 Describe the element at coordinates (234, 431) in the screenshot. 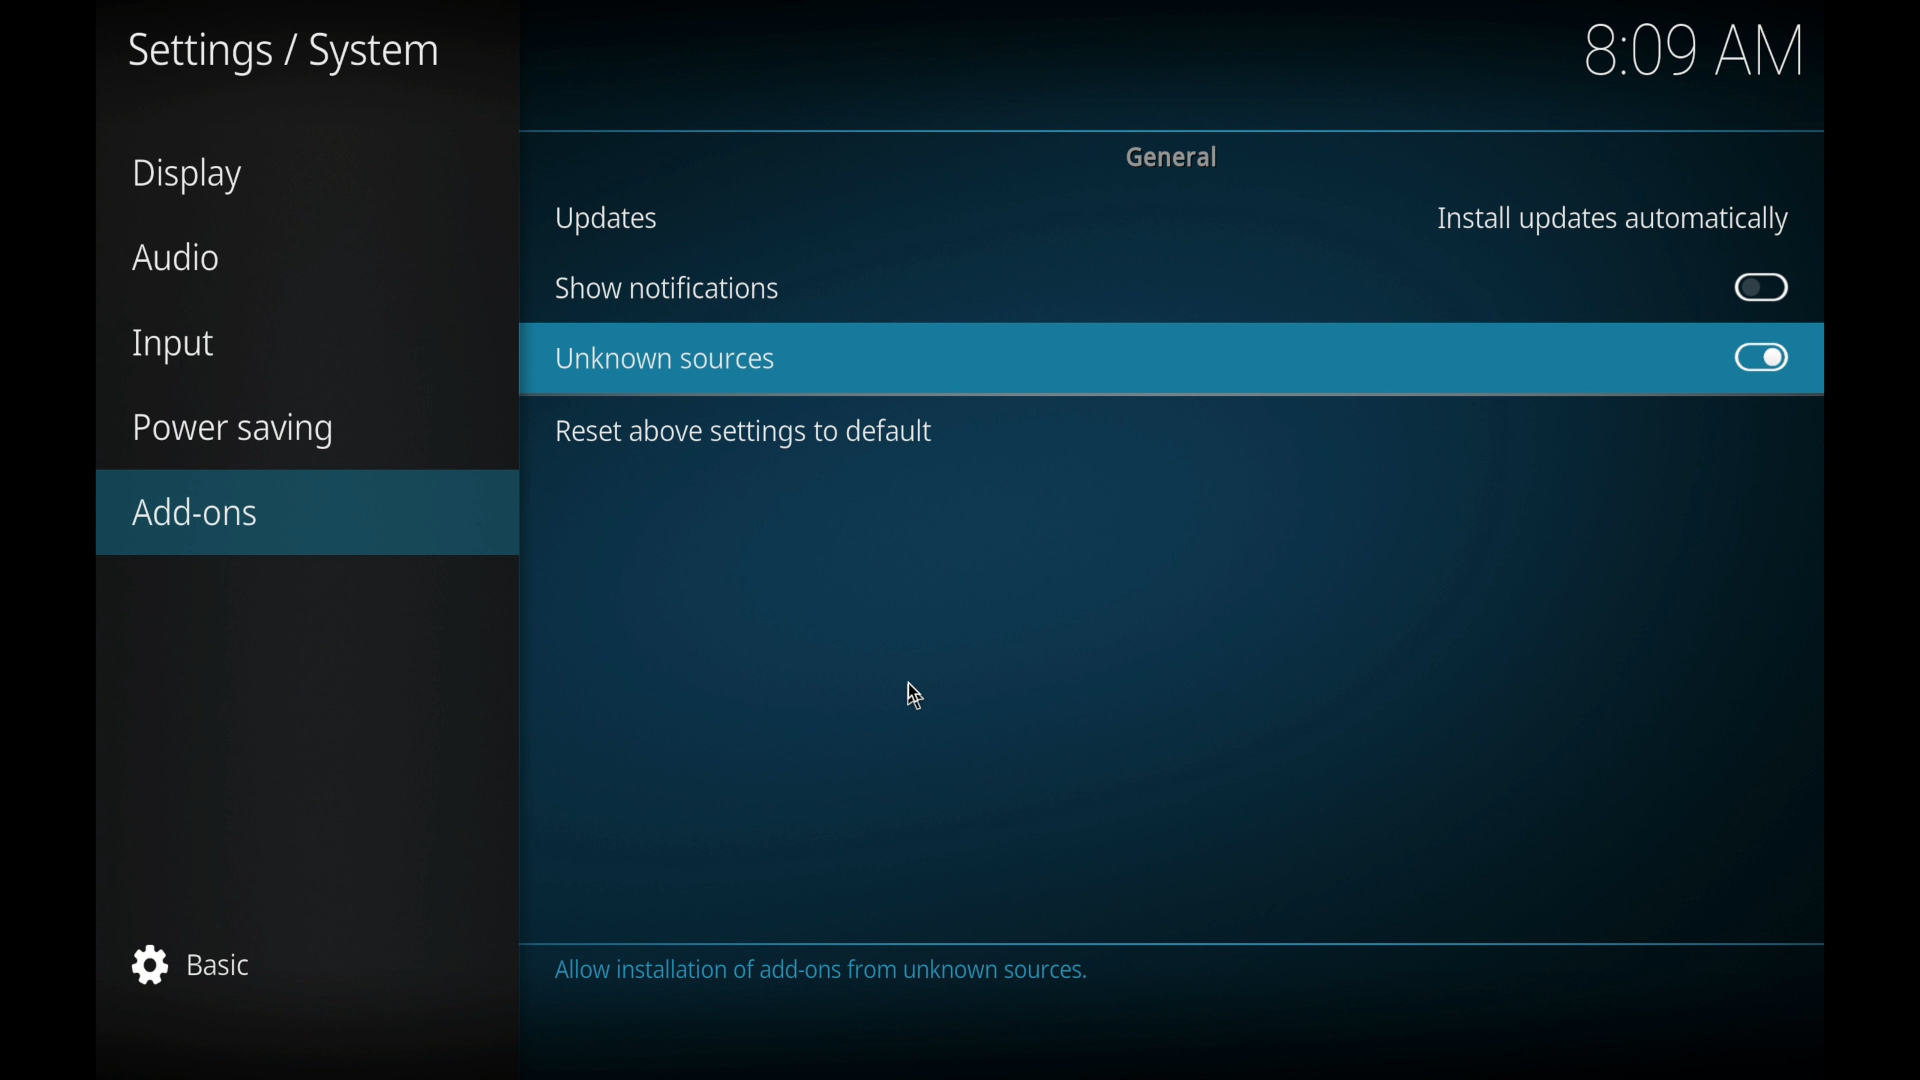

I see `power saving` at that location.